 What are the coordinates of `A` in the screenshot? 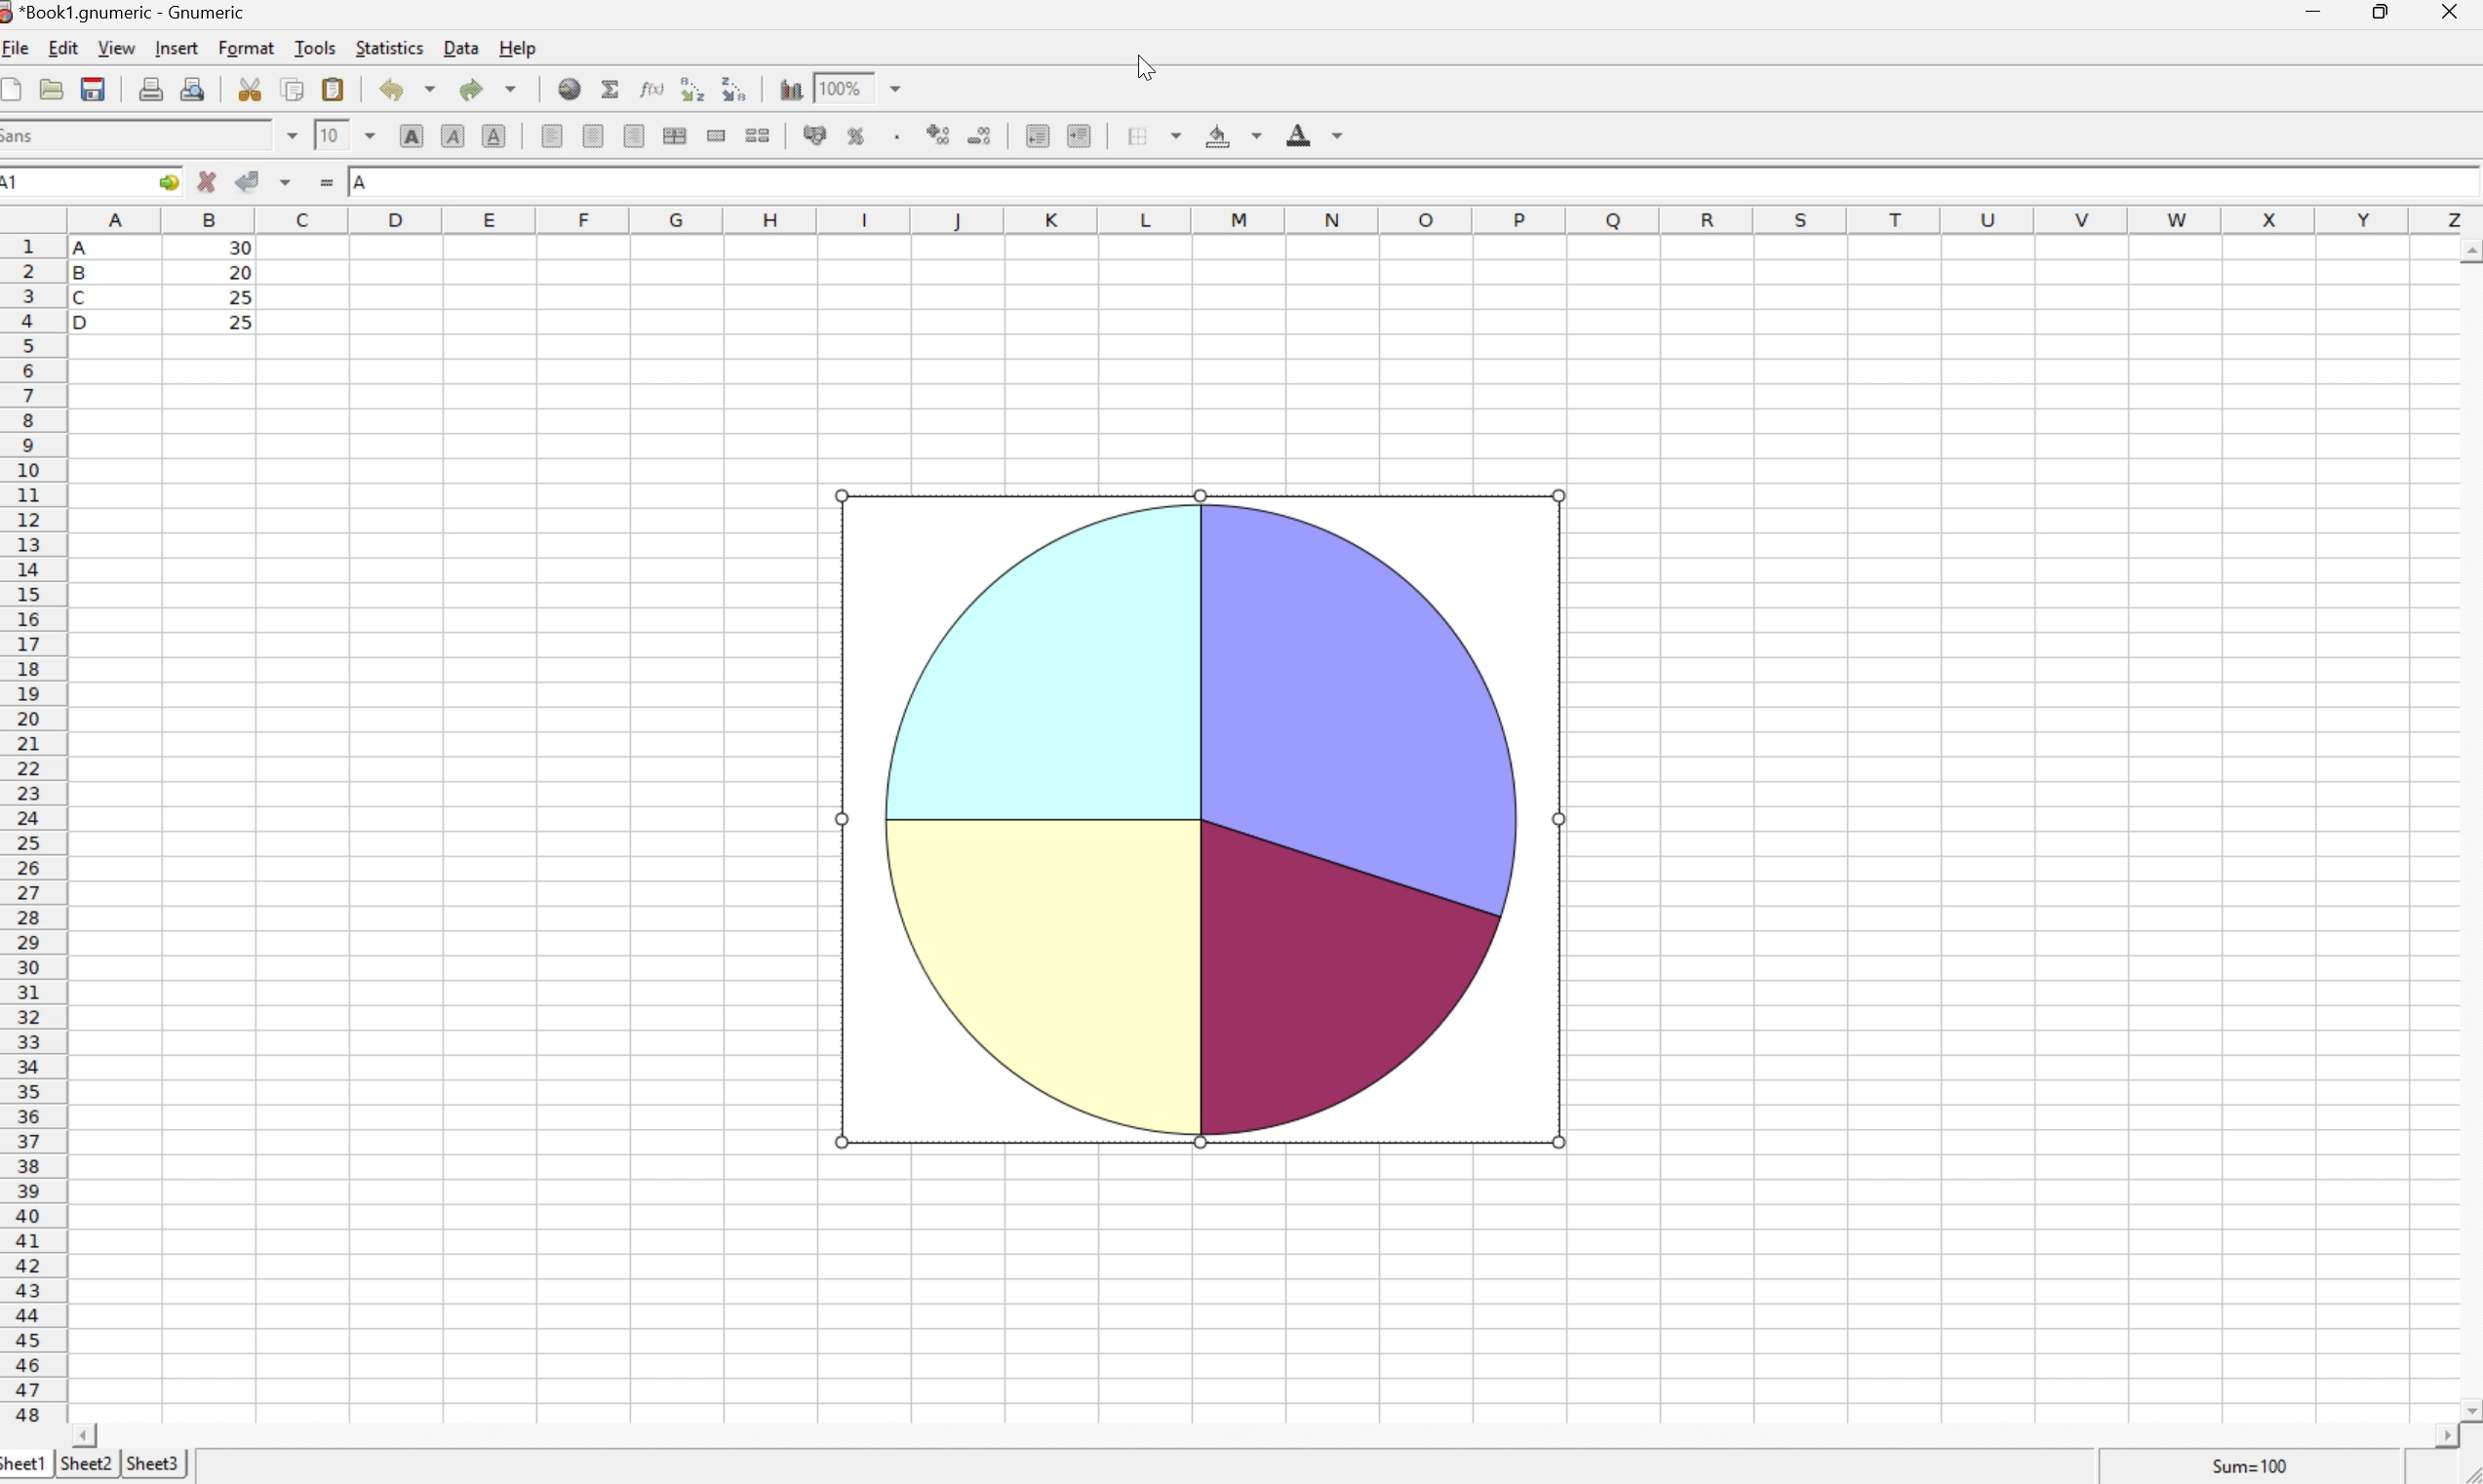 It's located at (362, 183).